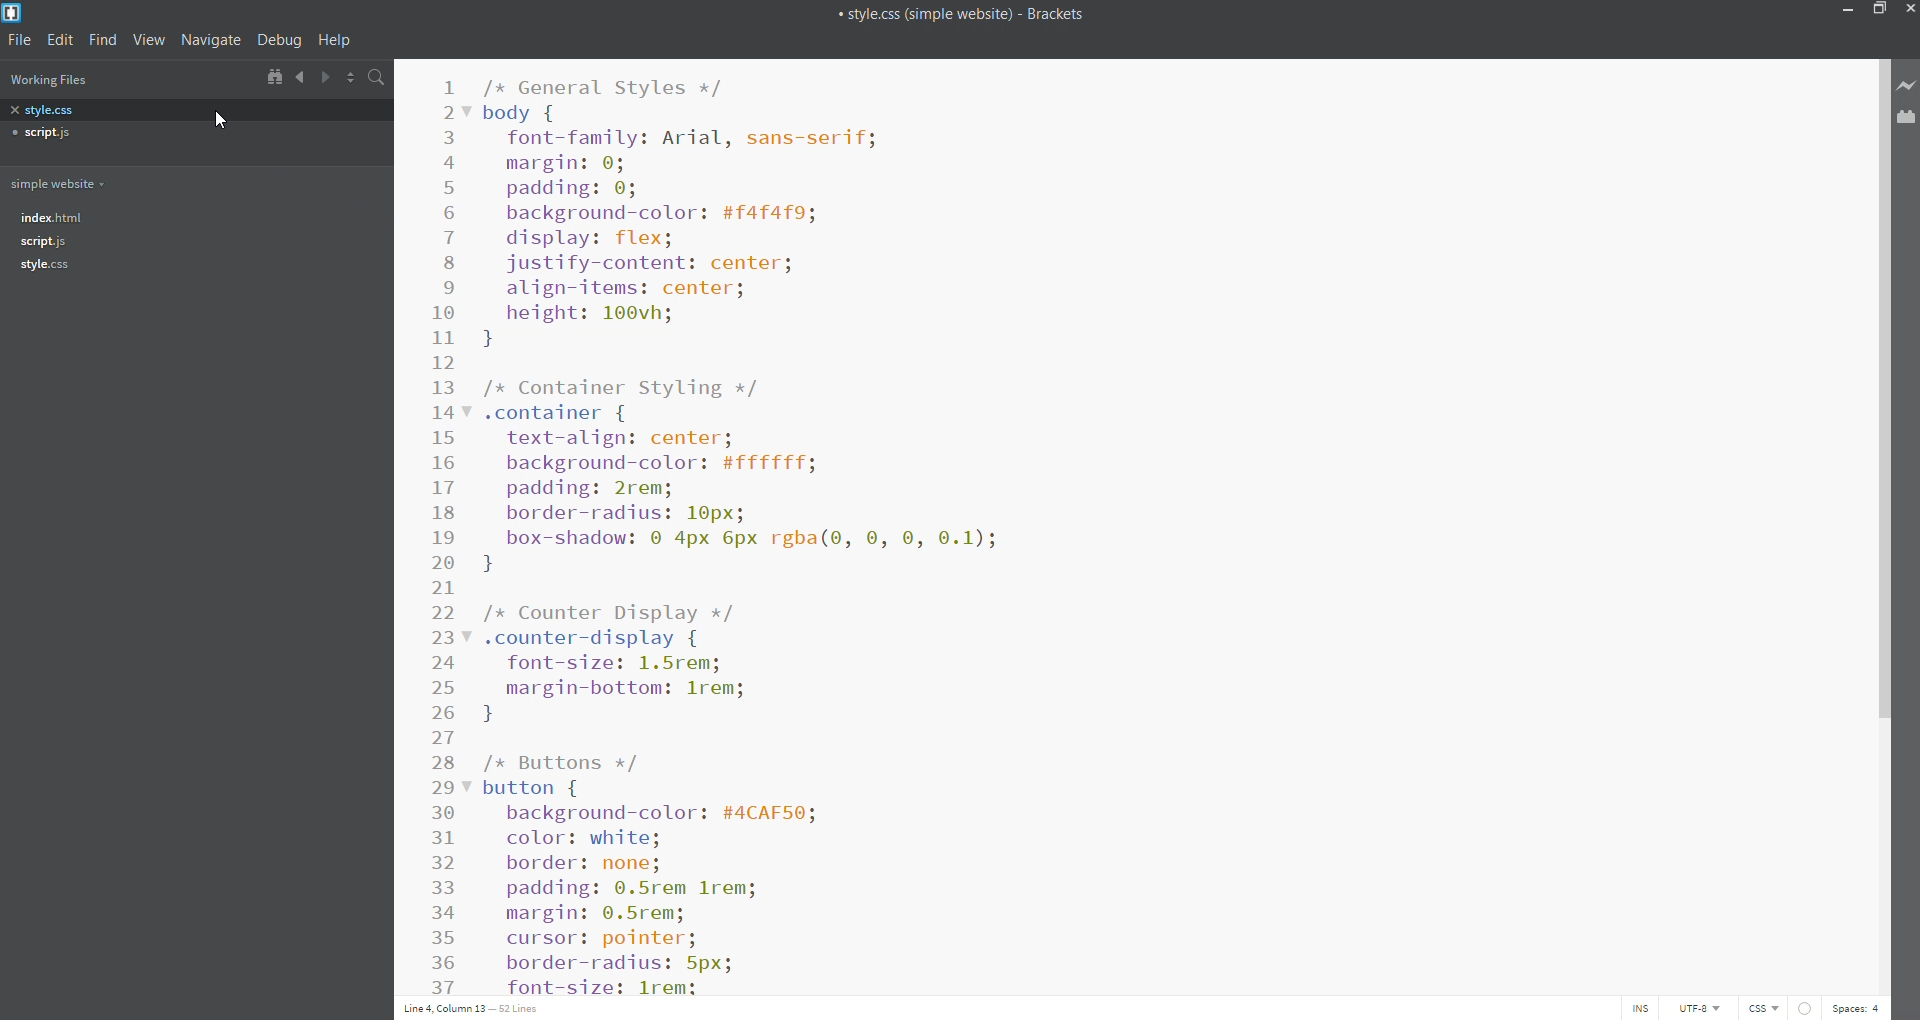 This screenshot has height=1020, width=1920. Describe the element at coordinates (193, 217) in the screenshot. I see `index.html` at that location.